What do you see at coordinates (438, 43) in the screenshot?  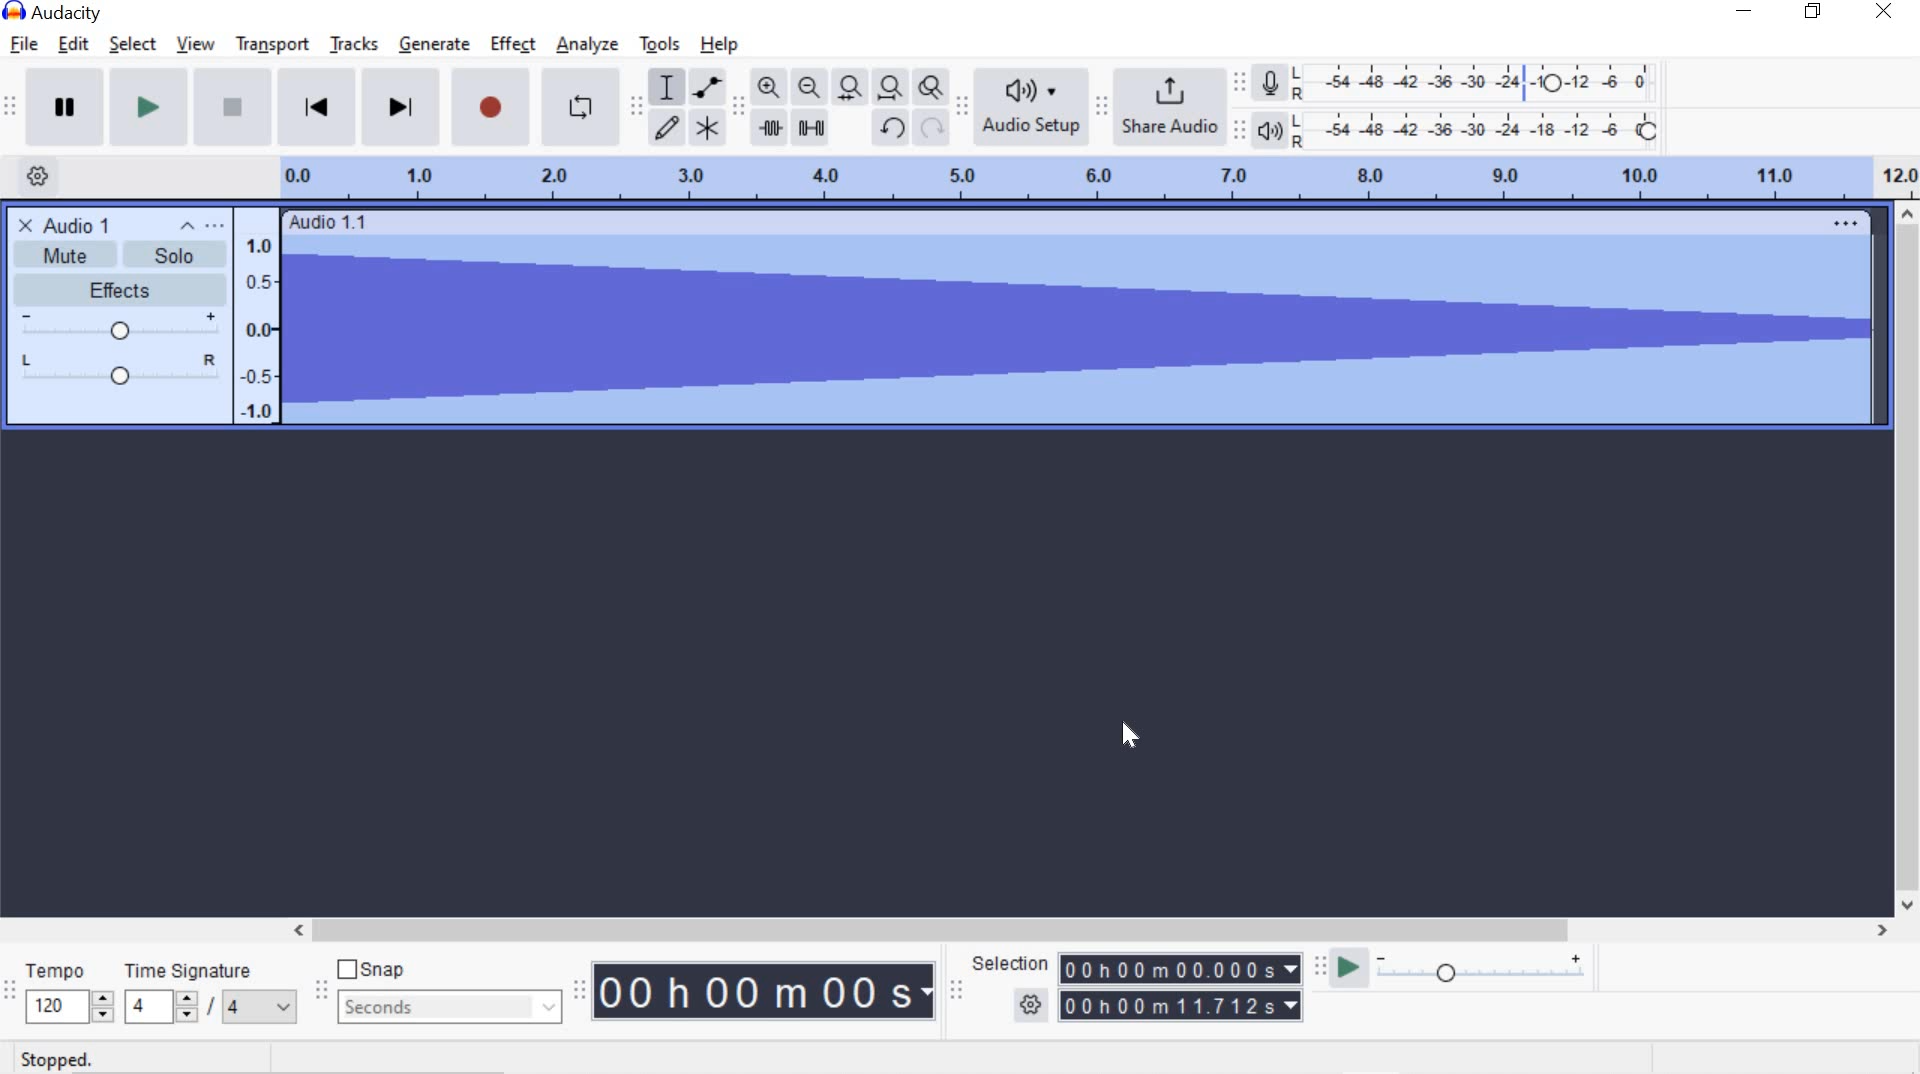 I see `generate` at bounding box center [438, 43].